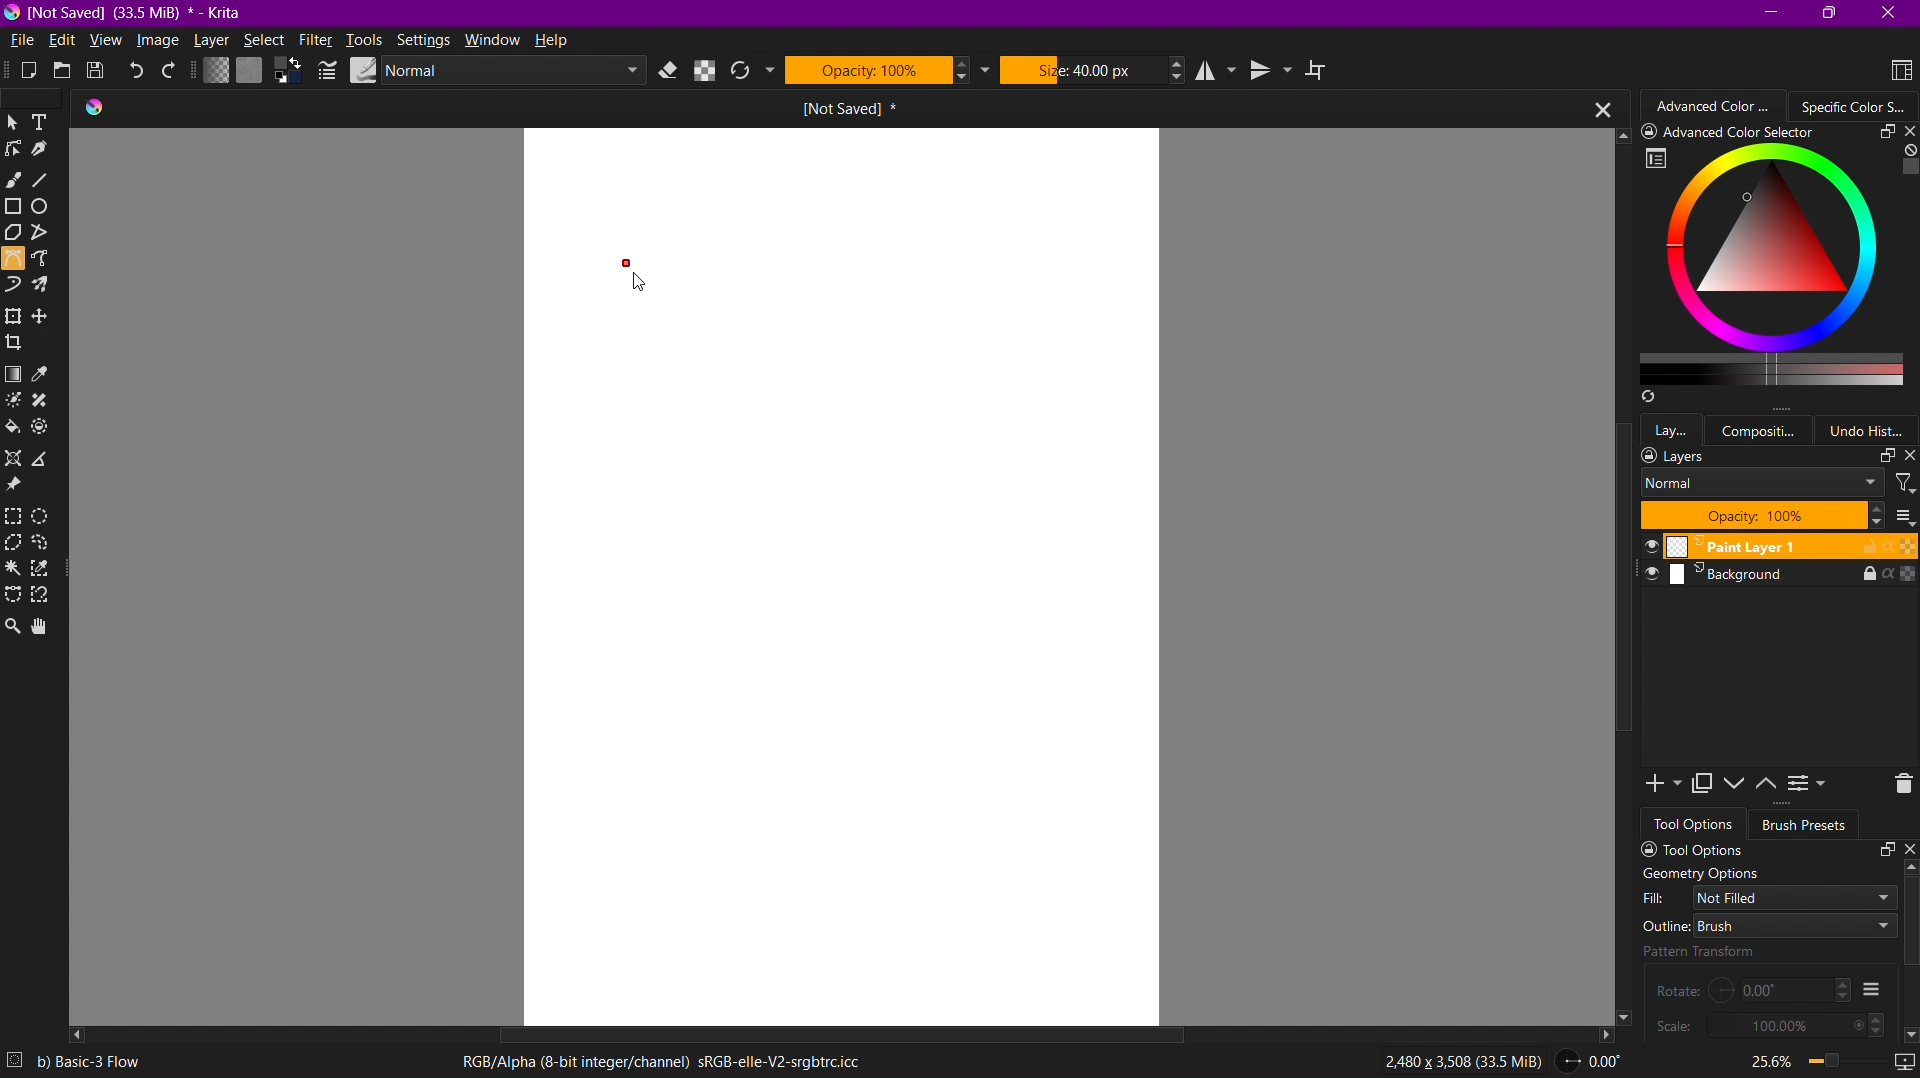 The width and height of the screenshot is (1920, 1078). I want to click on Paint Layer 1, so click(1771, 547).